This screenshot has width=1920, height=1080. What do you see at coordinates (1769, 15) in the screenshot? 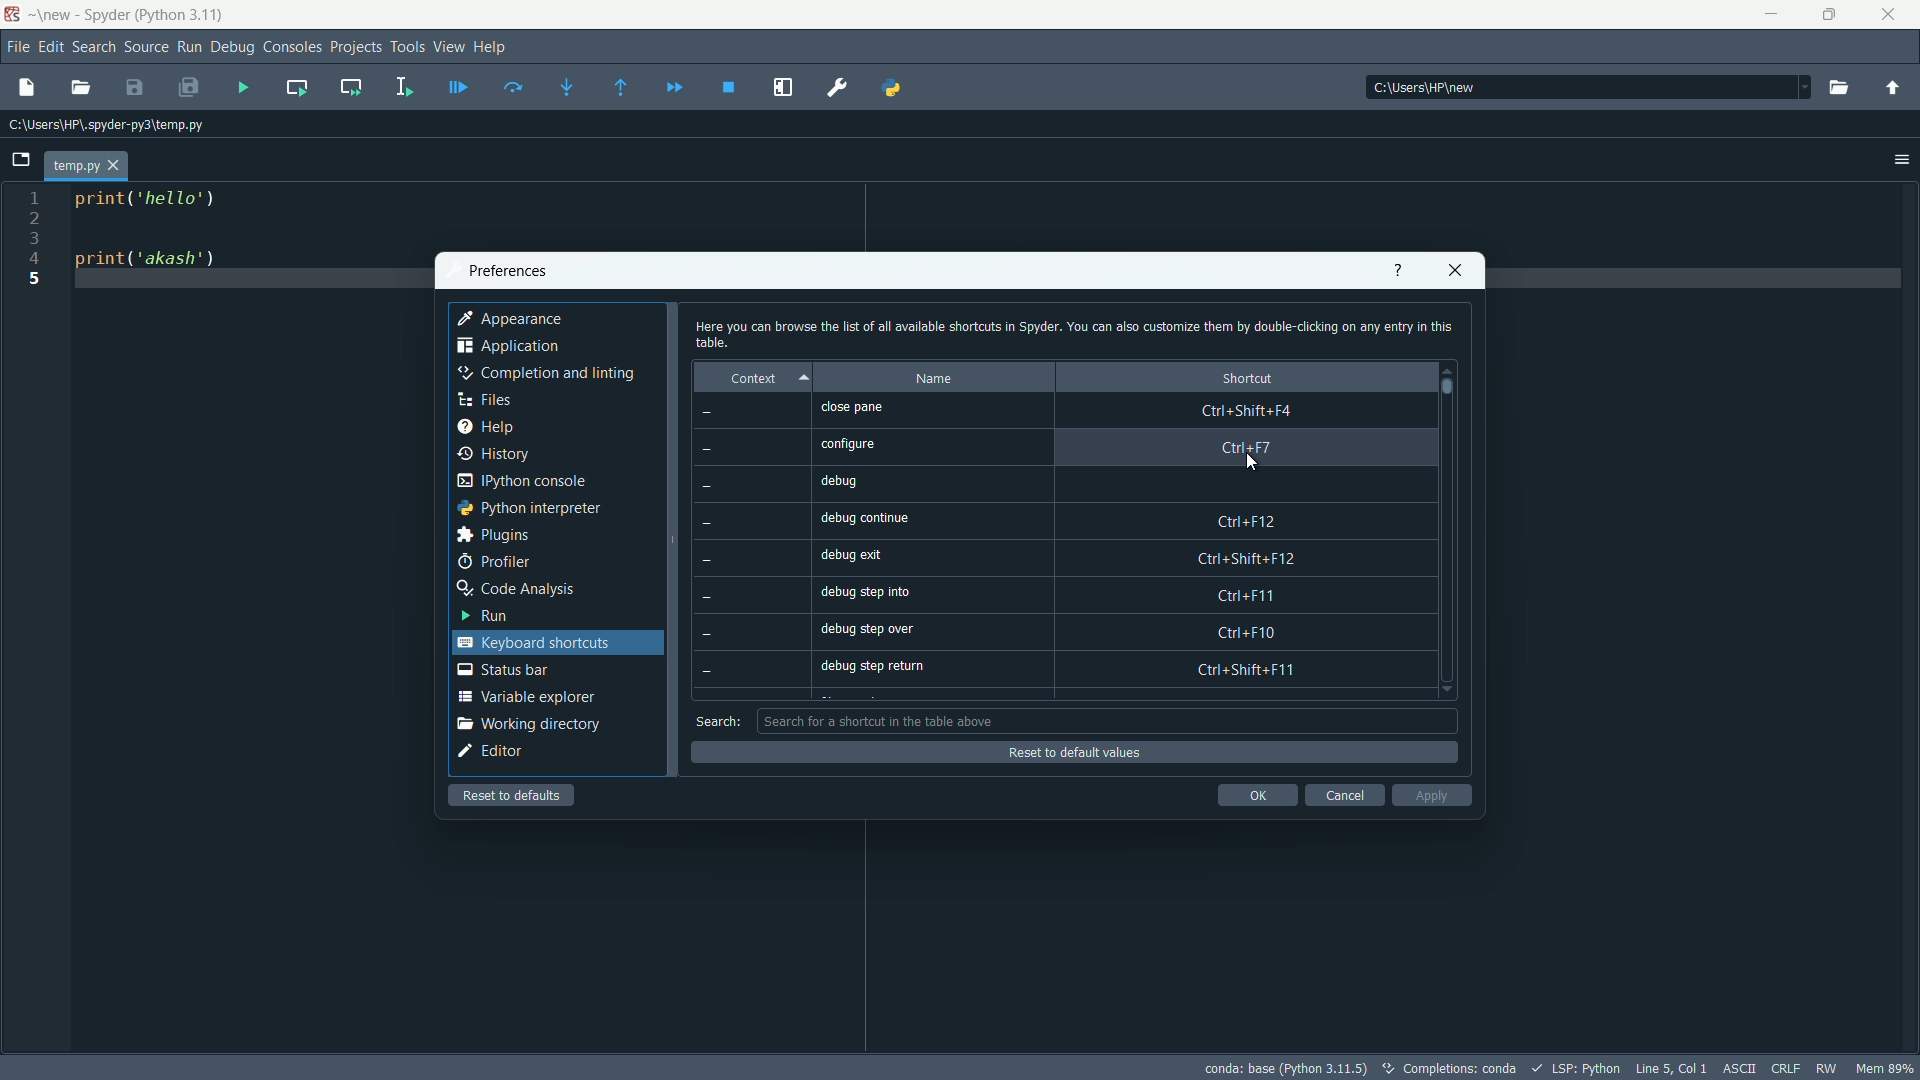
I see `minimize` at bounding box center [1769, 15].